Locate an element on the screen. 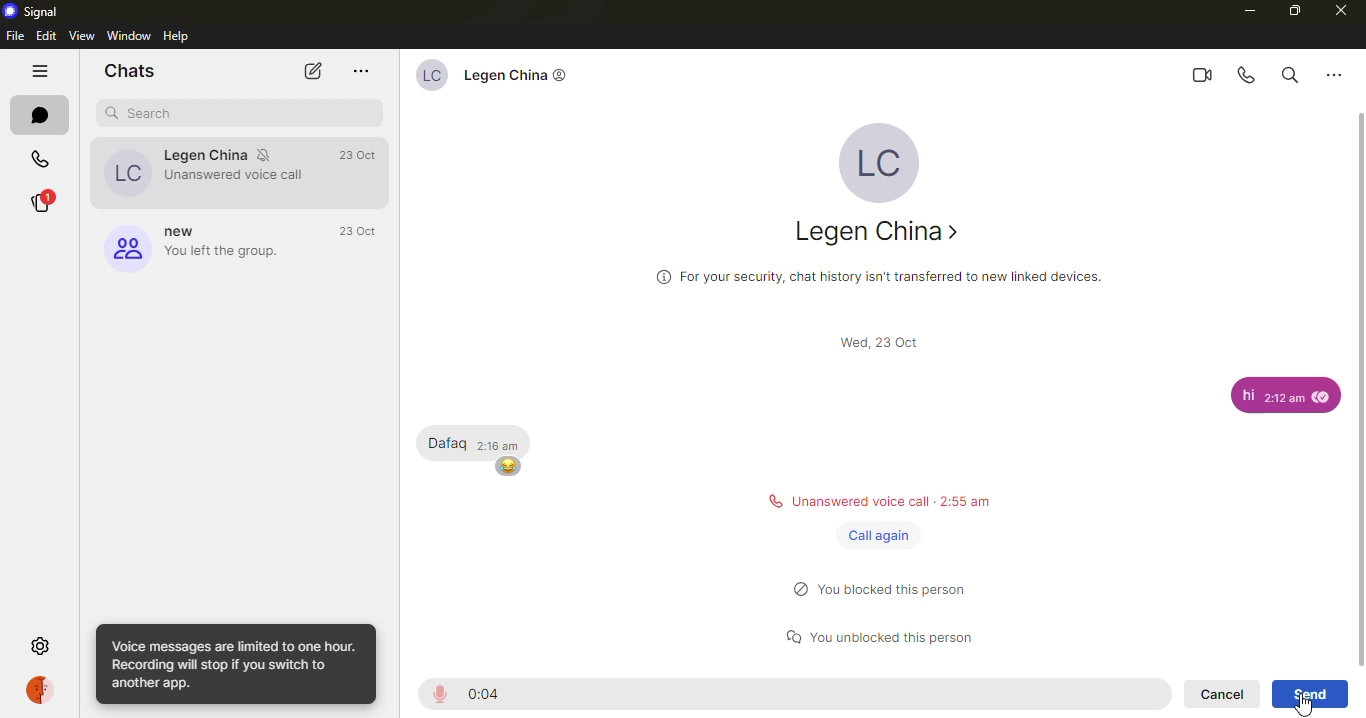 The image size is (1366, 718). chats is located at coordinates (129, 73).